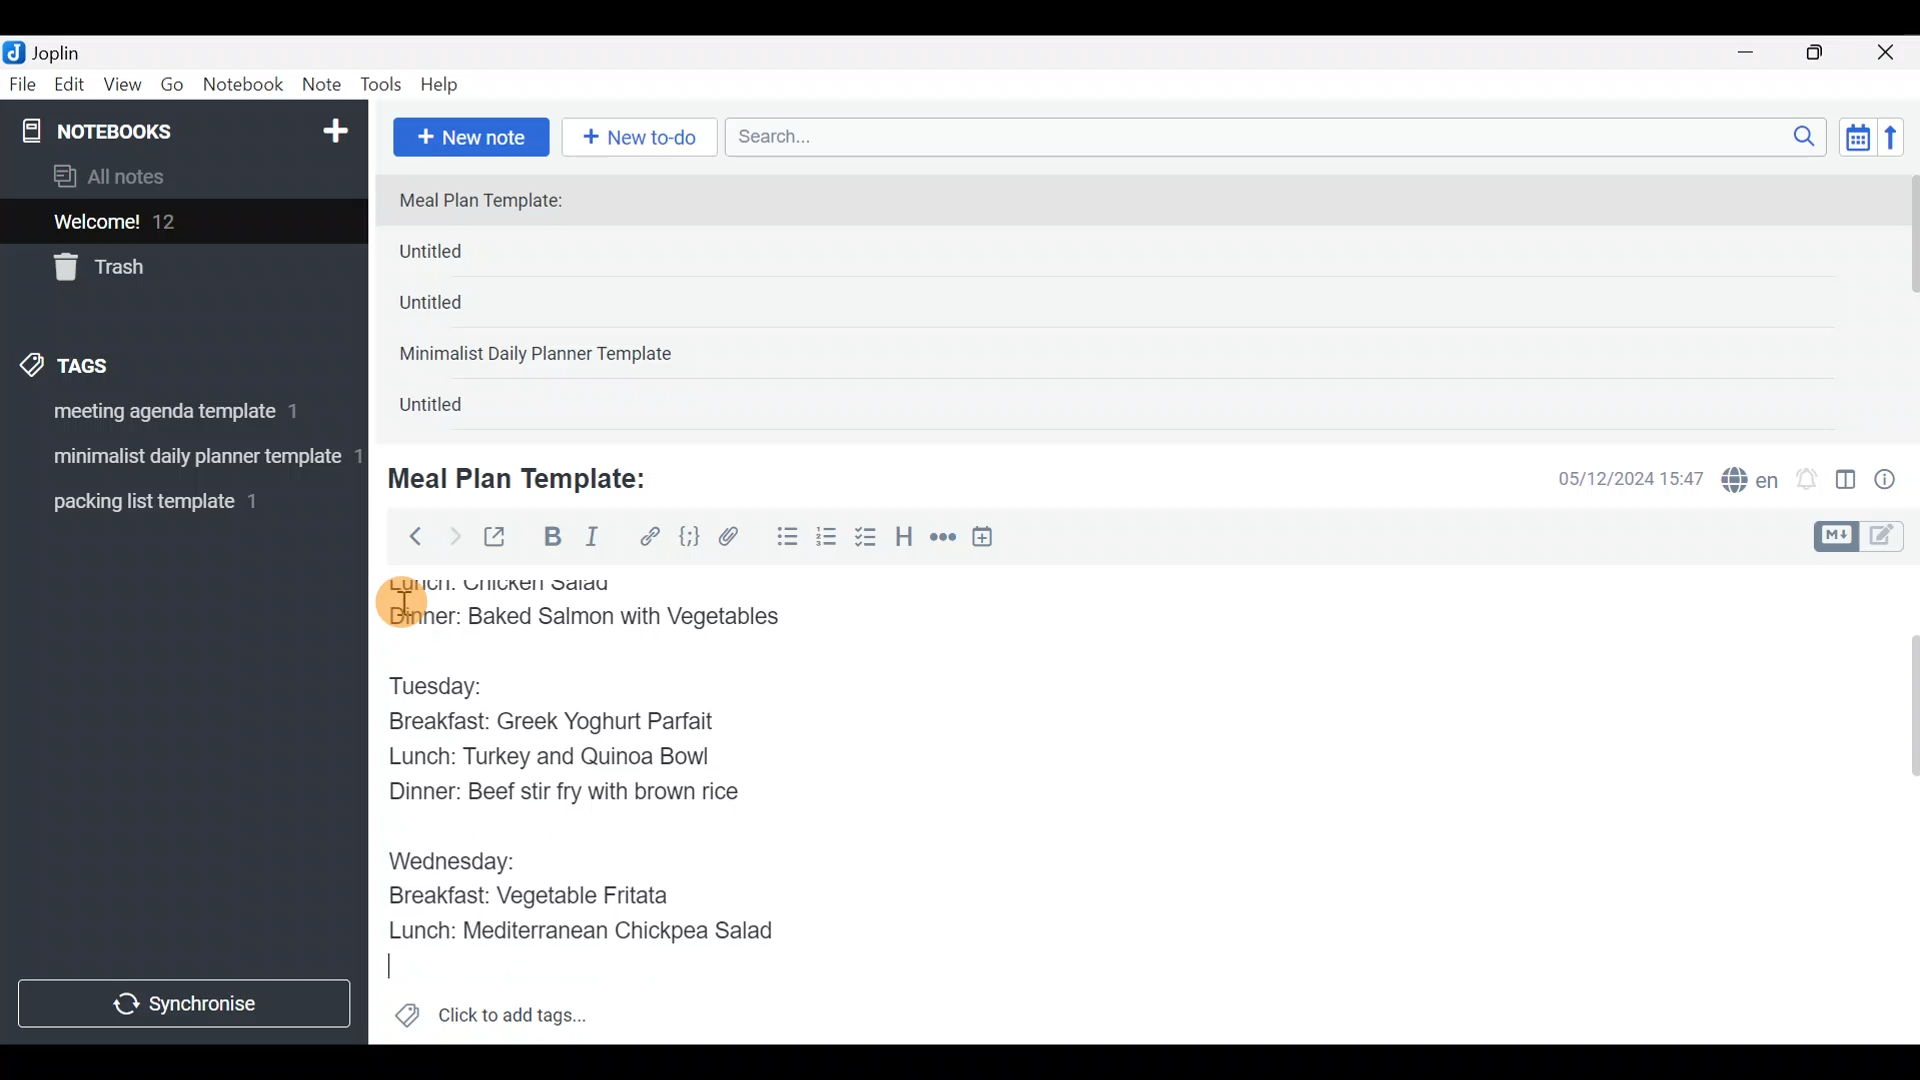  I want to click on View, so click(122, 88).